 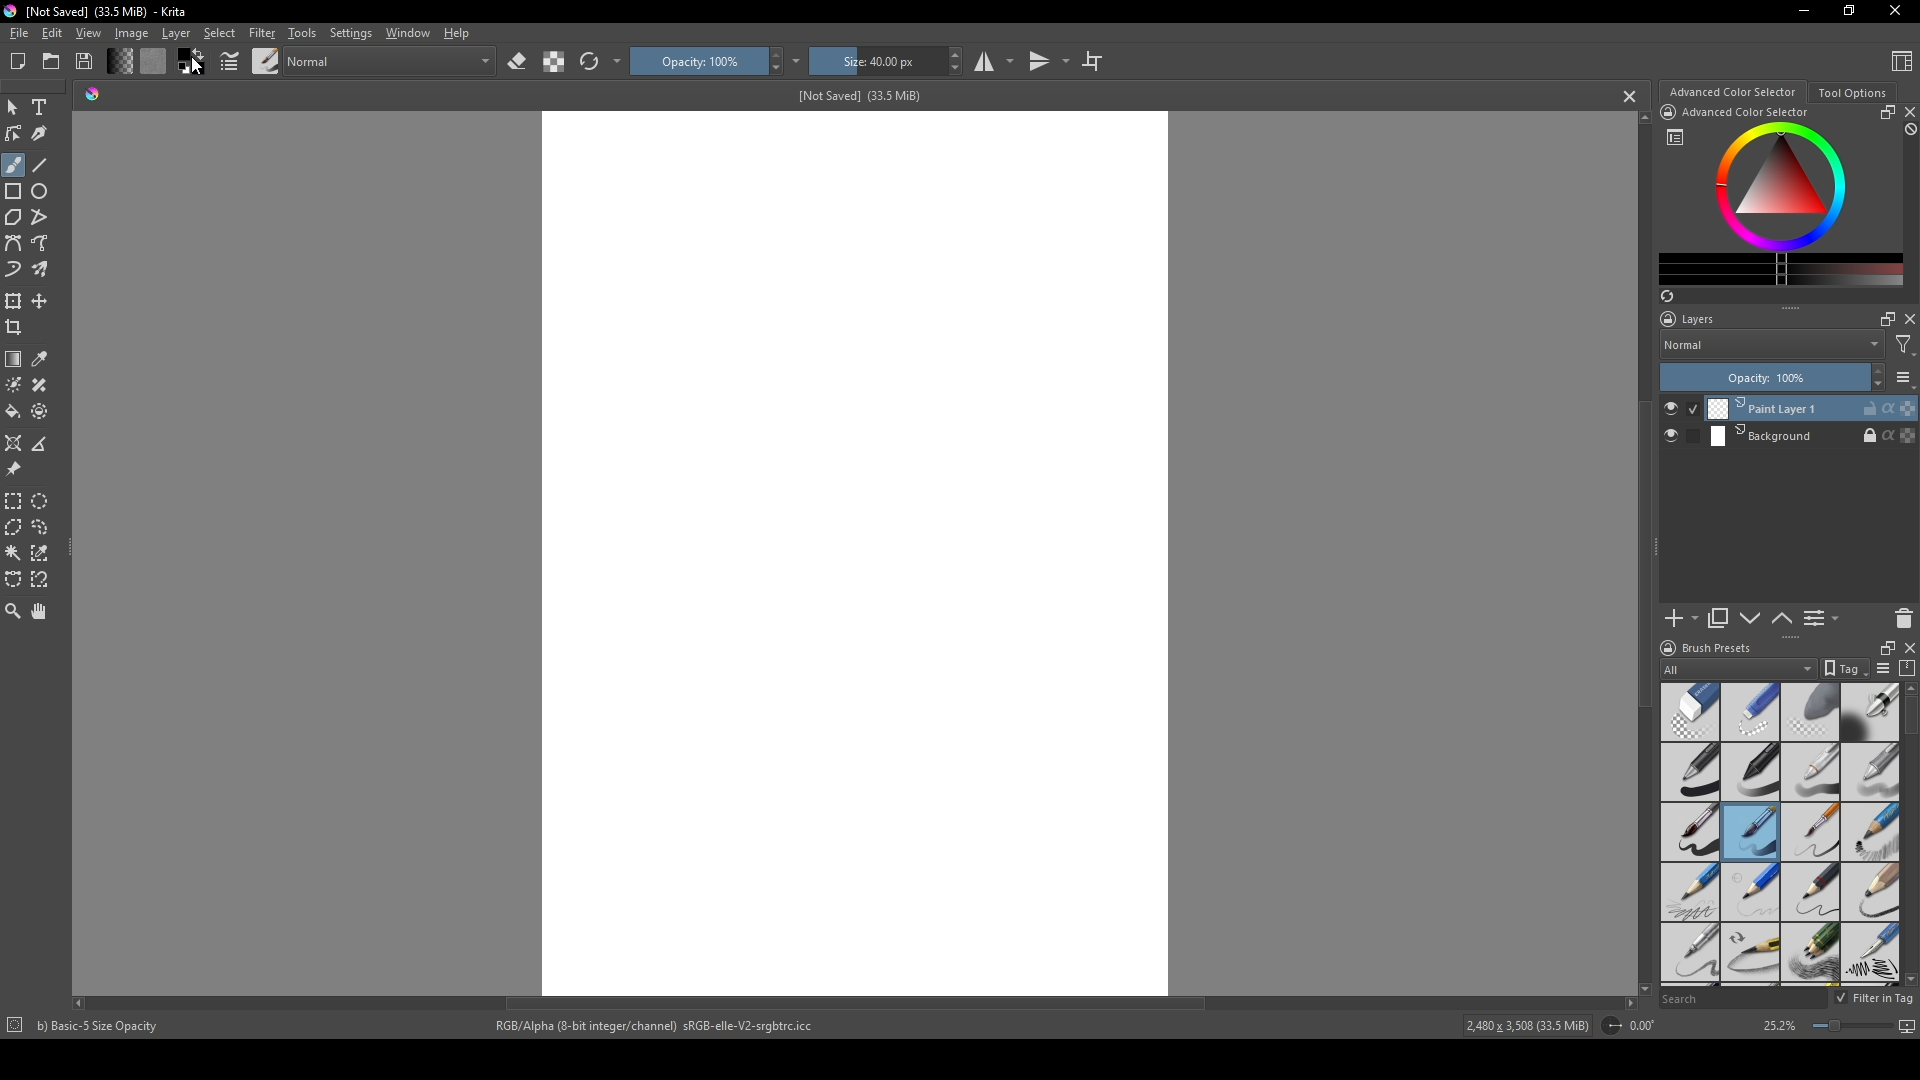 I want to click on sharp pencil, so click(x=1689, y=954).